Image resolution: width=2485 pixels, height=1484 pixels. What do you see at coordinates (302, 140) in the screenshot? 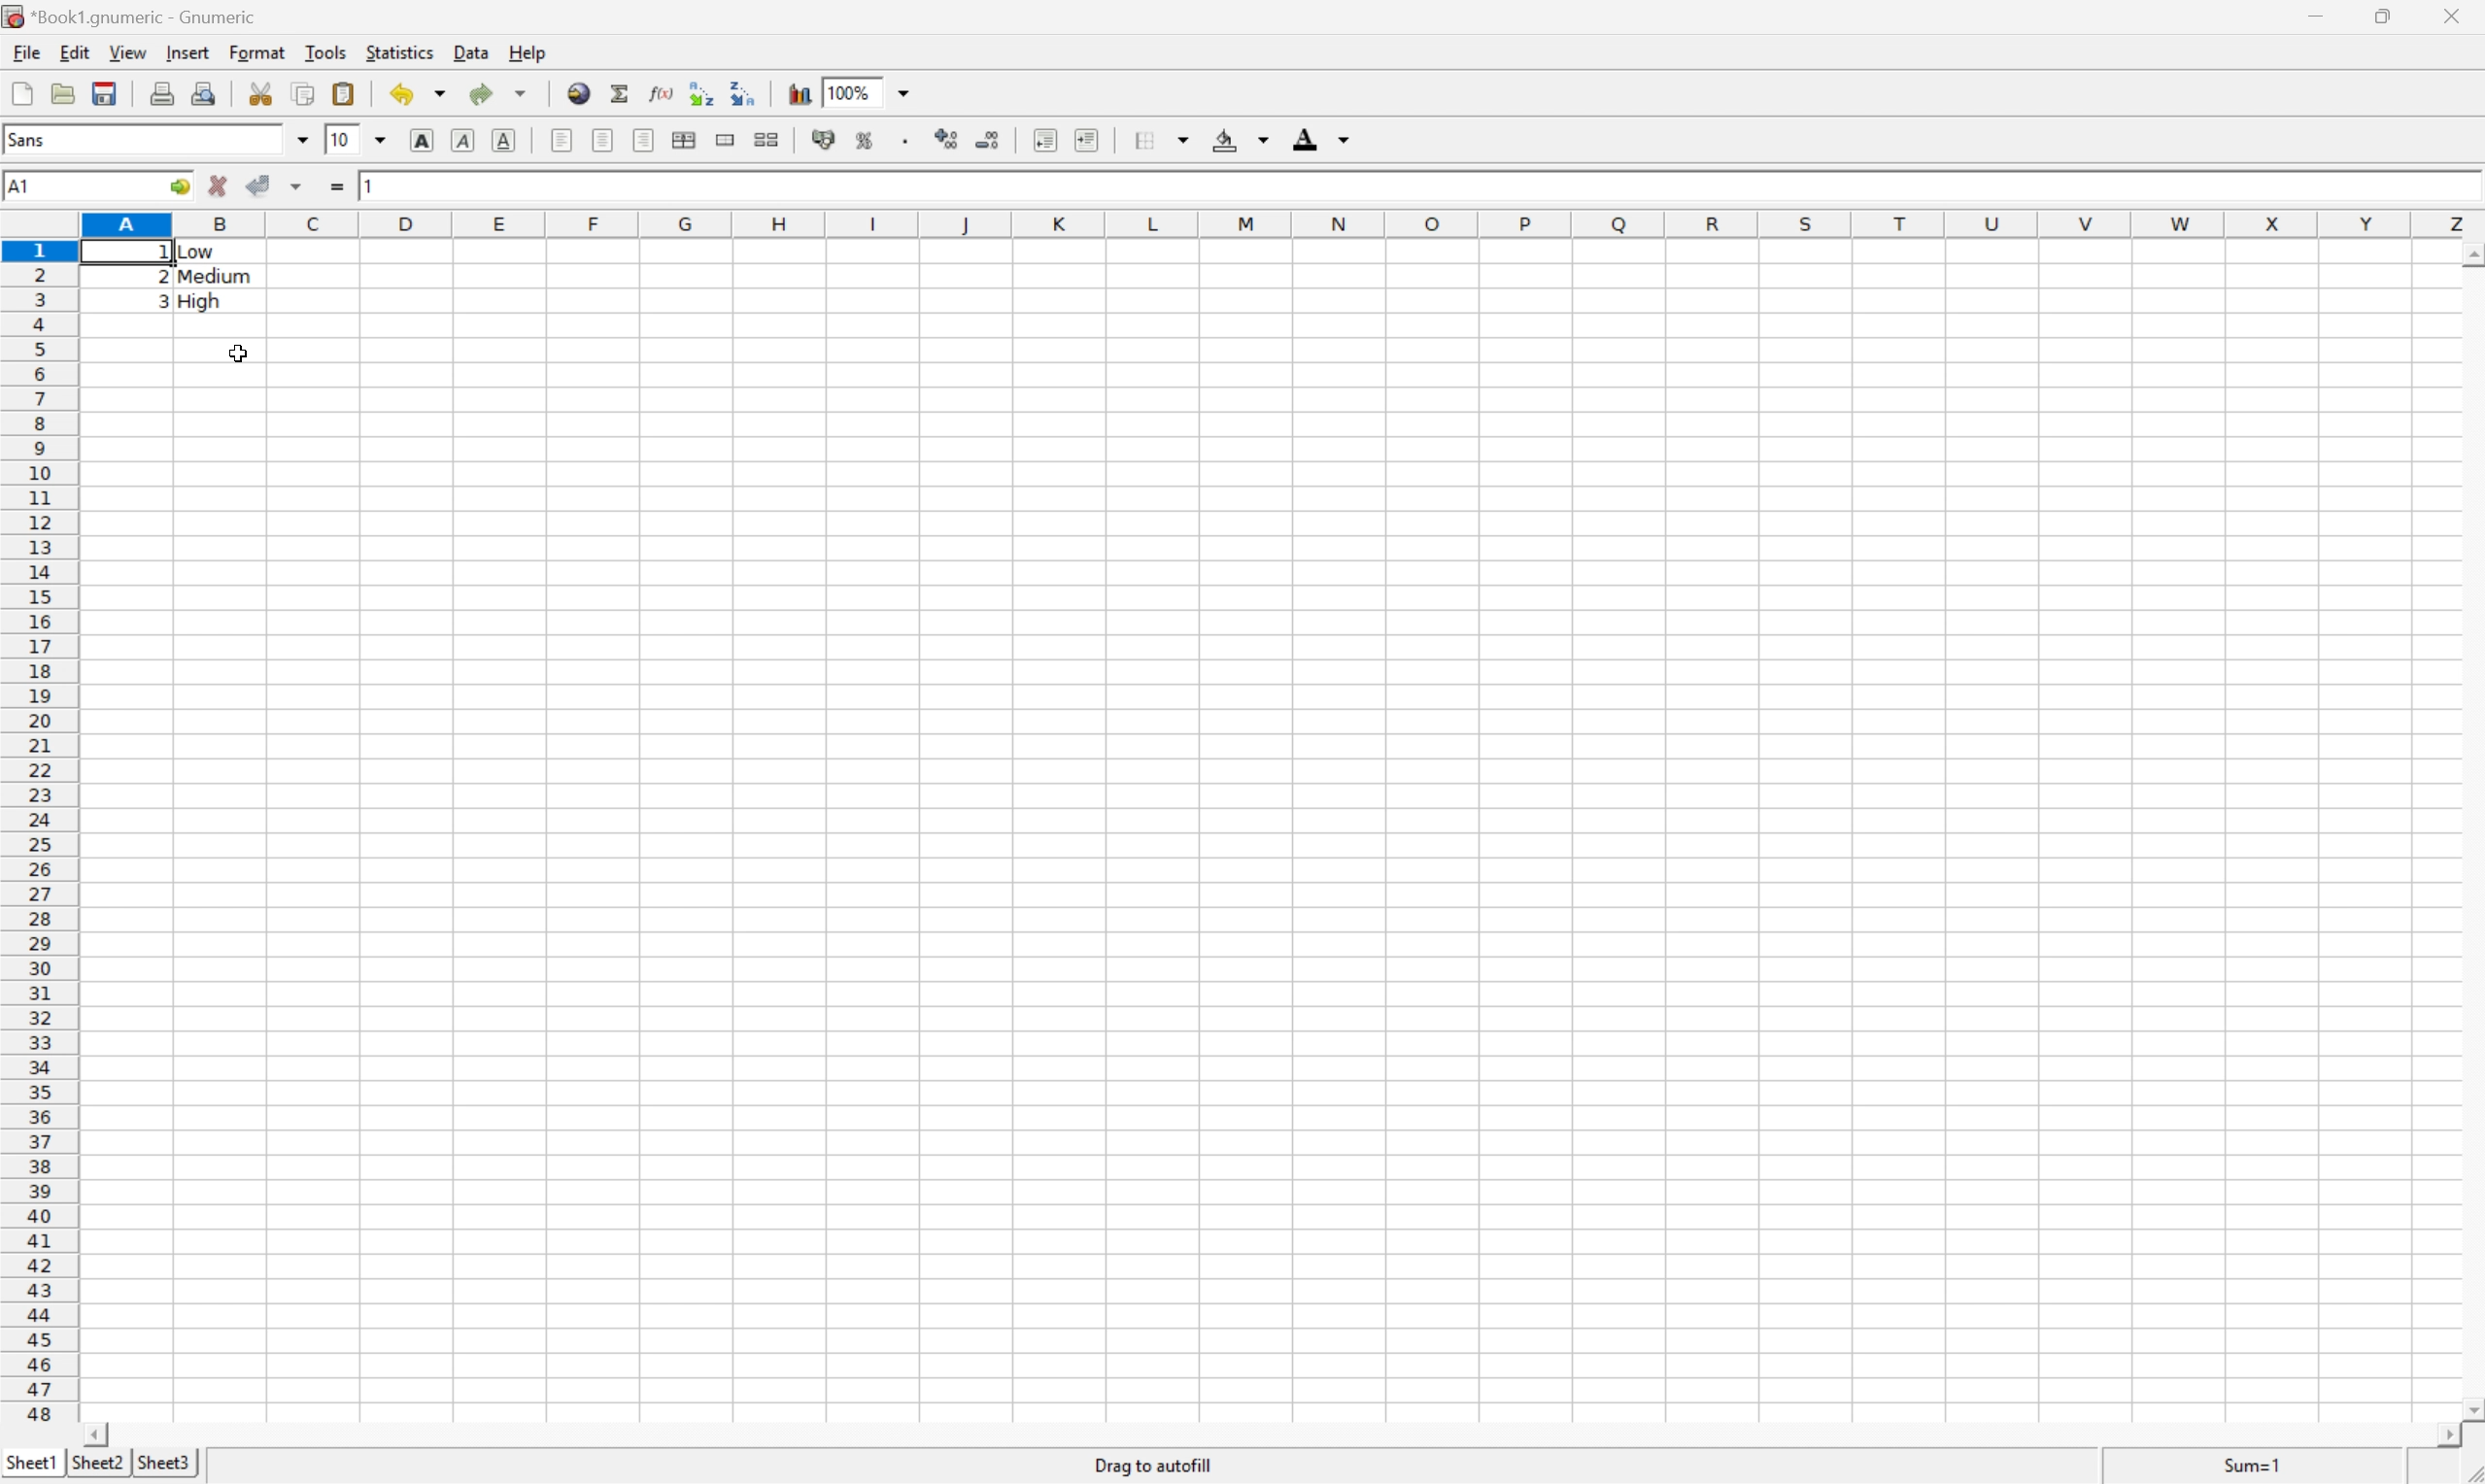
I see `Drop Down` at bounding box center [302, 140].